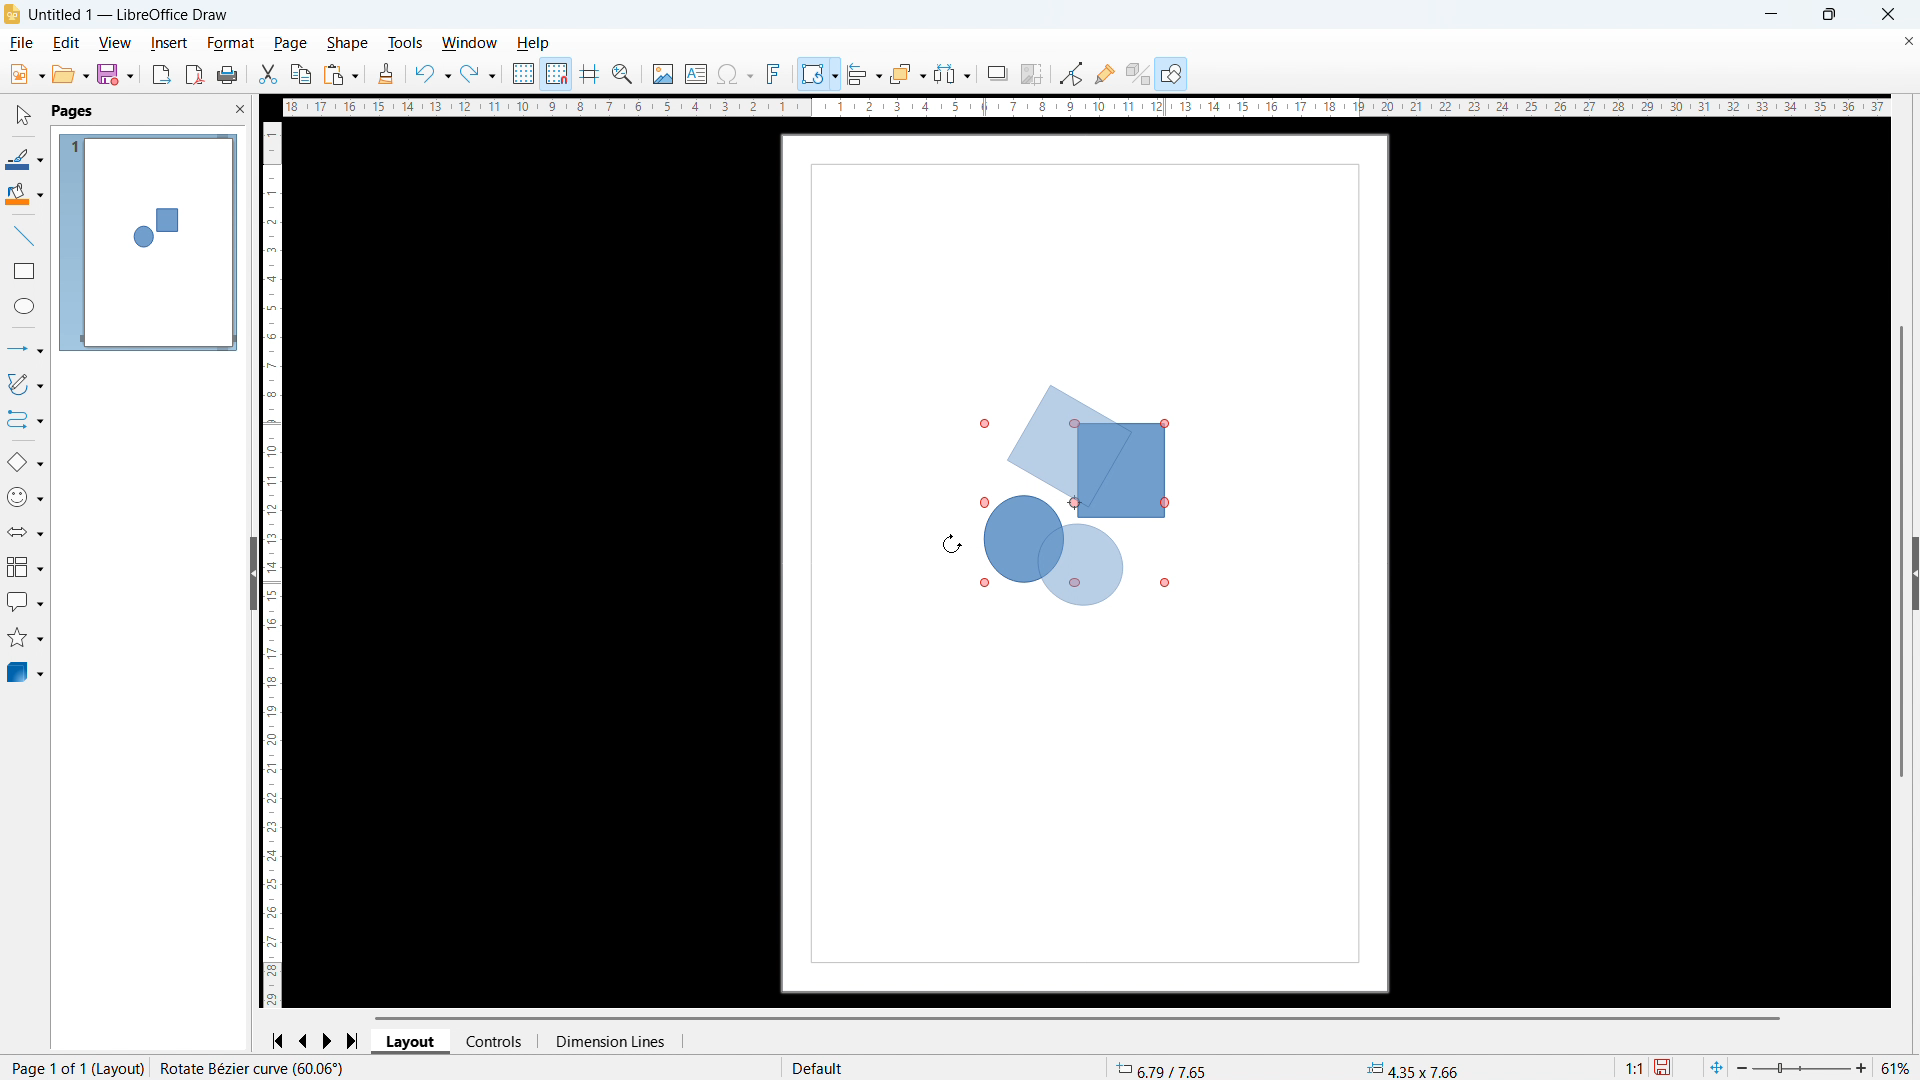 This screenshot has width=1920, height=1080. What do you see at coordinates (1172, 73) in the screenshot?
I see `Show draw functions ` at bounding box center [1172, 73].